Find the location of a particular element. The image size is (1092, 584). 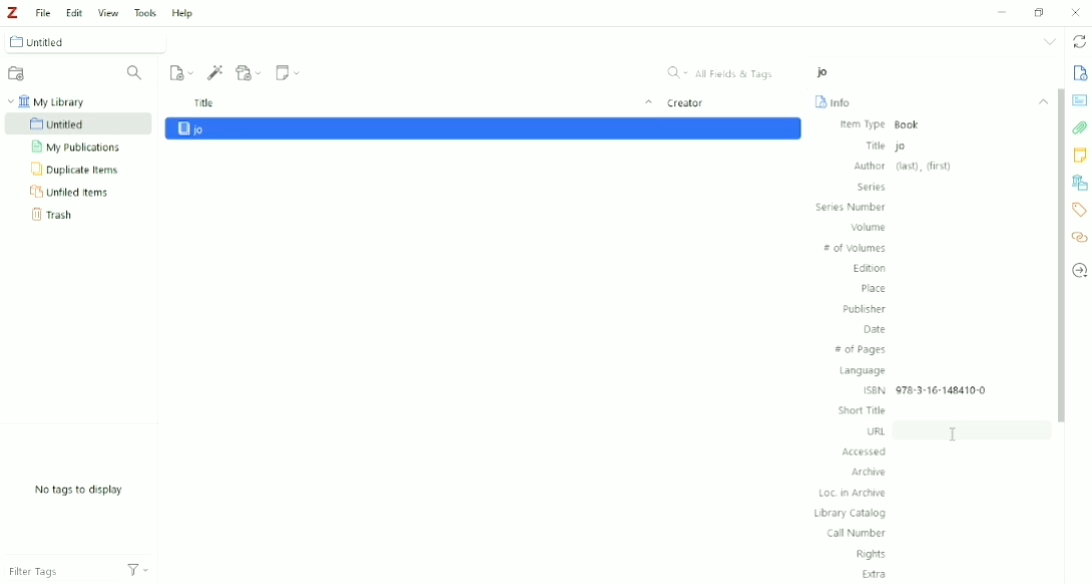

Info is located at coordinates (1078, 74).